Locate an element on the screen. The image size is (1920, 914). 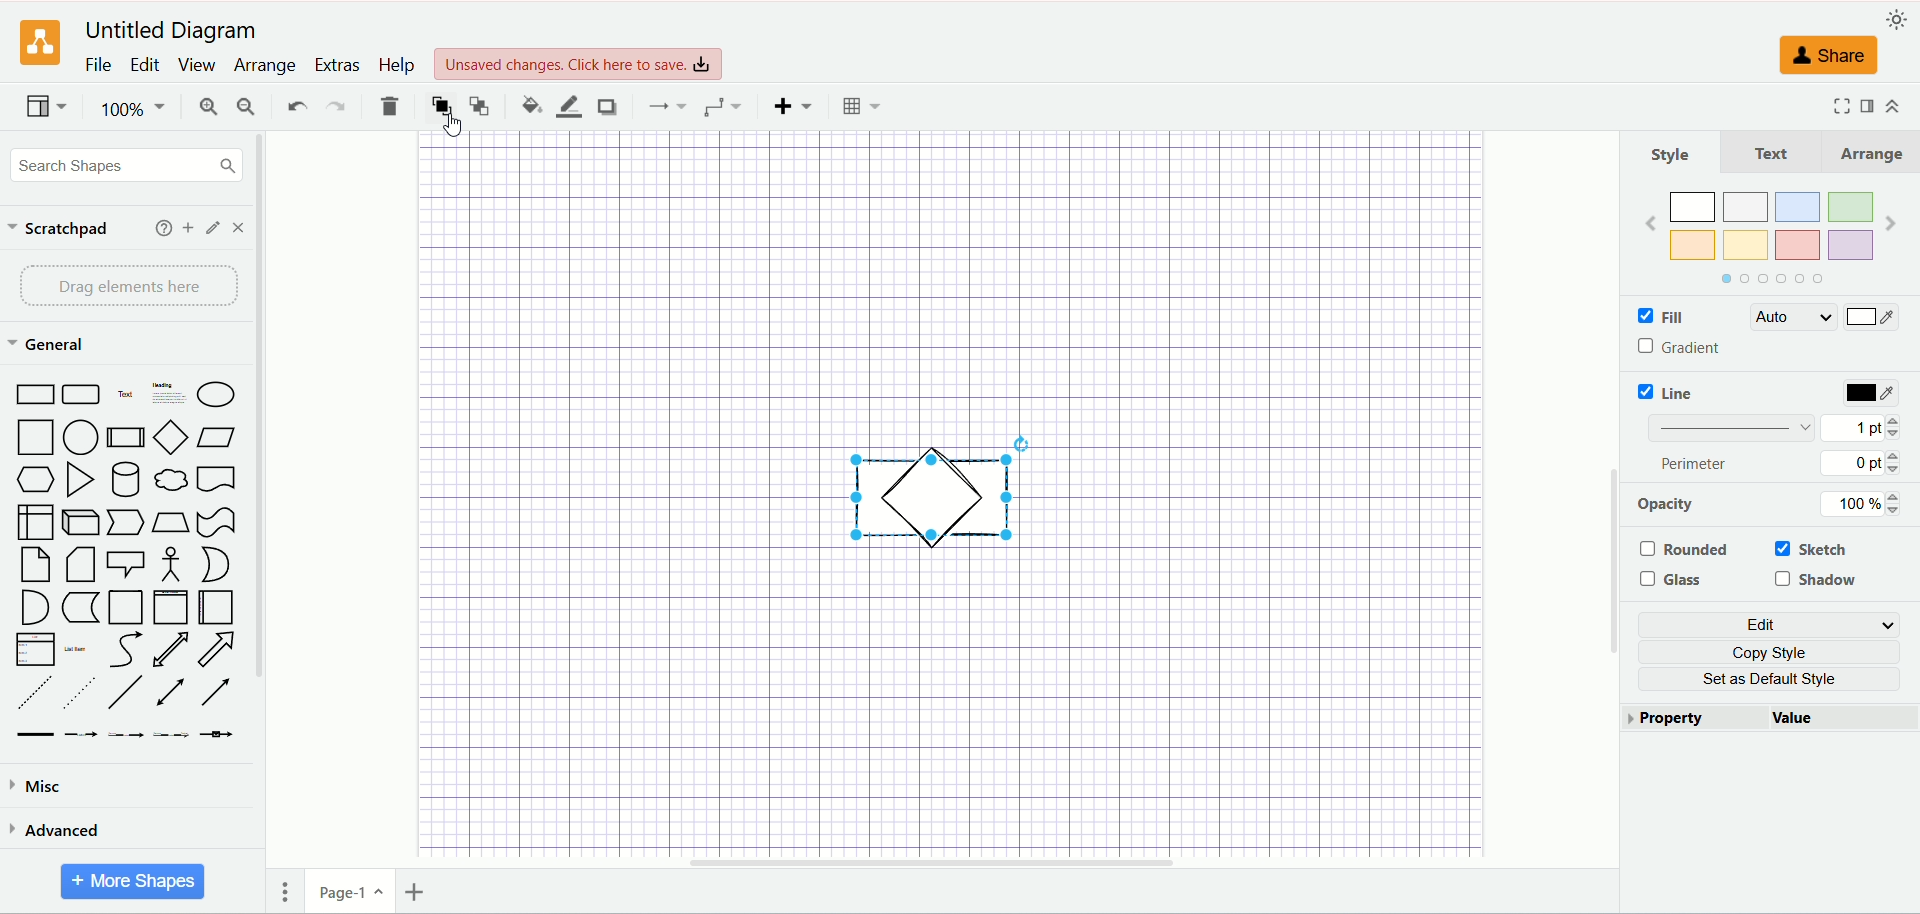
Cylinder is located at coordinates (128, 479).